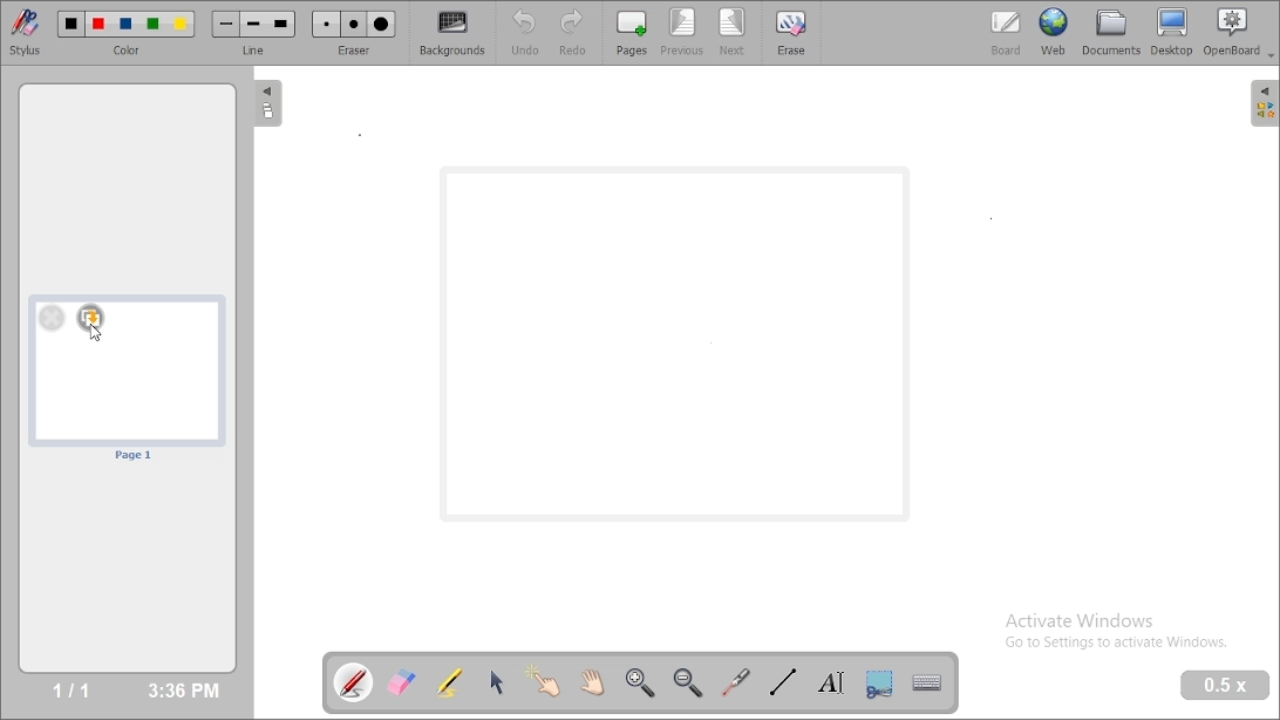  What do you see at coordinates (679, 345) in the screenshot?
I see `workspace` at bounding box center [679, 345].